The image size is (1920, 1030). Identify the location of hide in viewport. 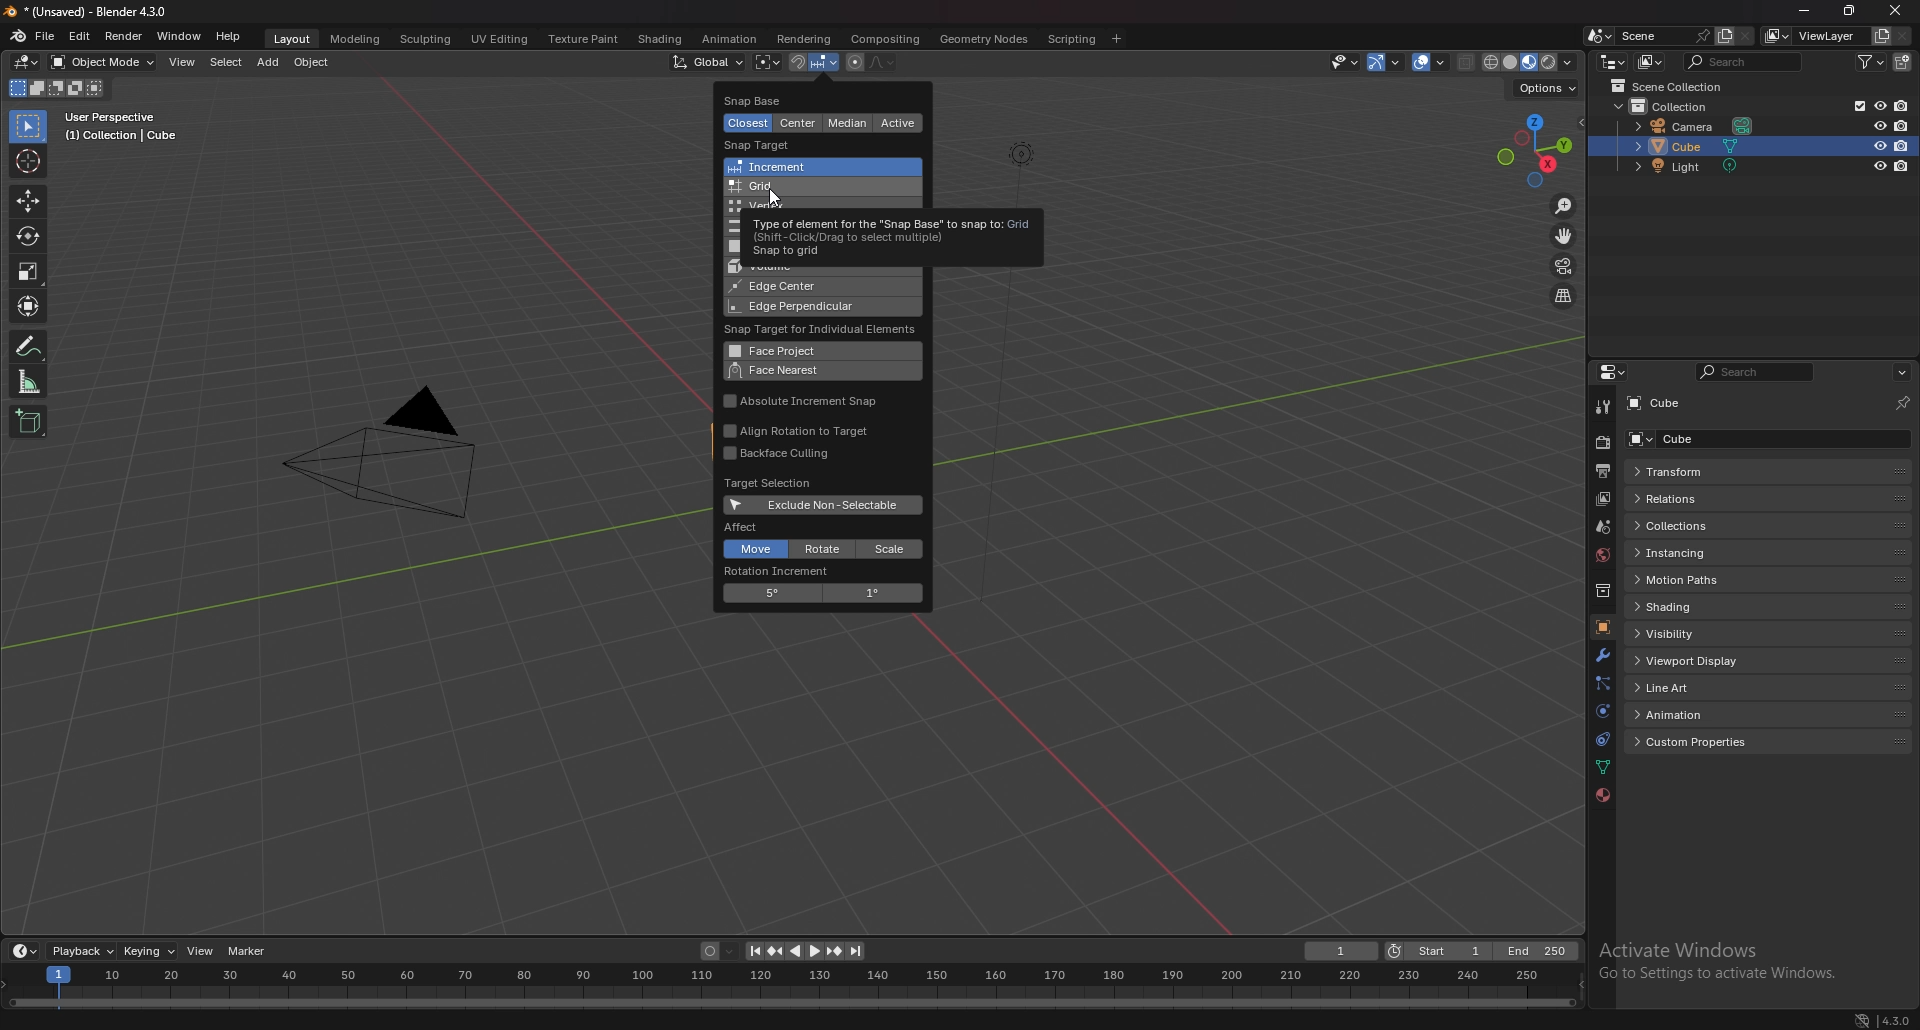
(1879, 145).